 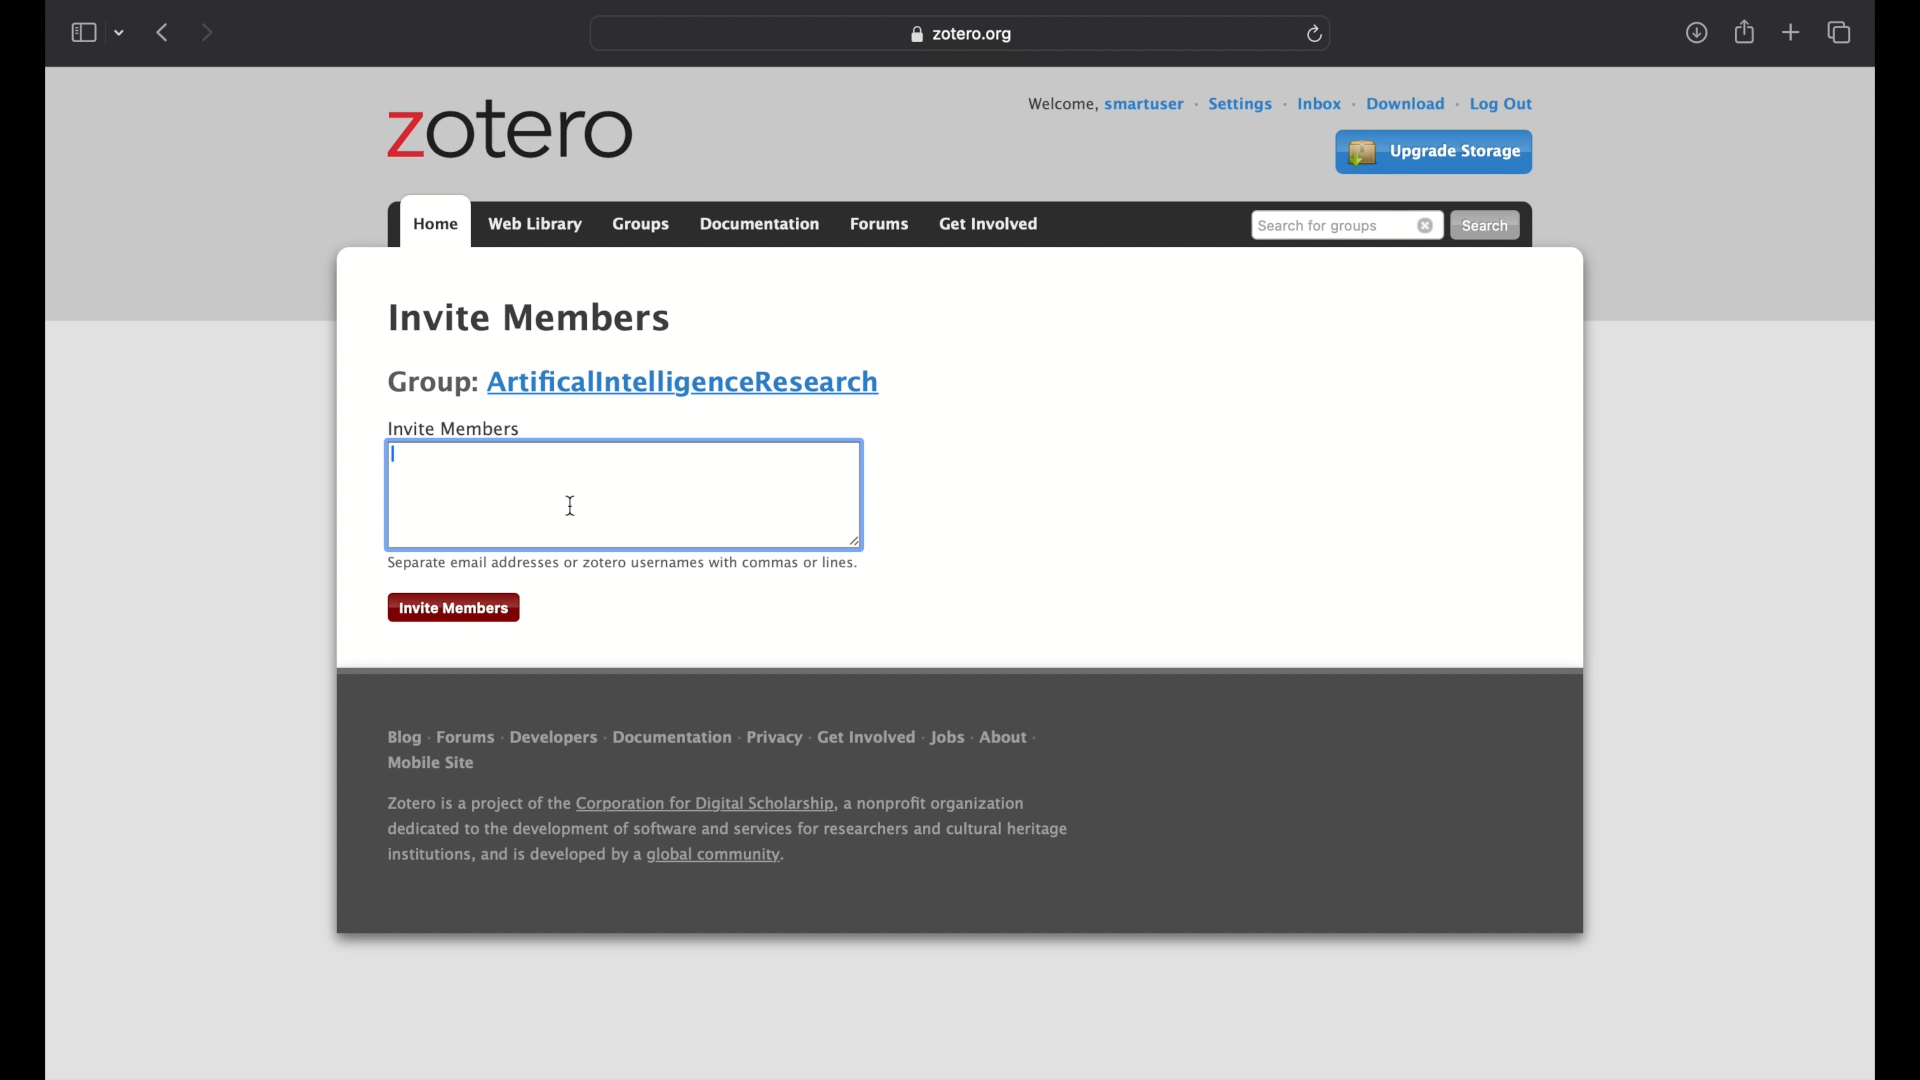 What do you see at coordinates (510, 131) in the screenshot?
I see `zotero` at bounding box center [510, 131].